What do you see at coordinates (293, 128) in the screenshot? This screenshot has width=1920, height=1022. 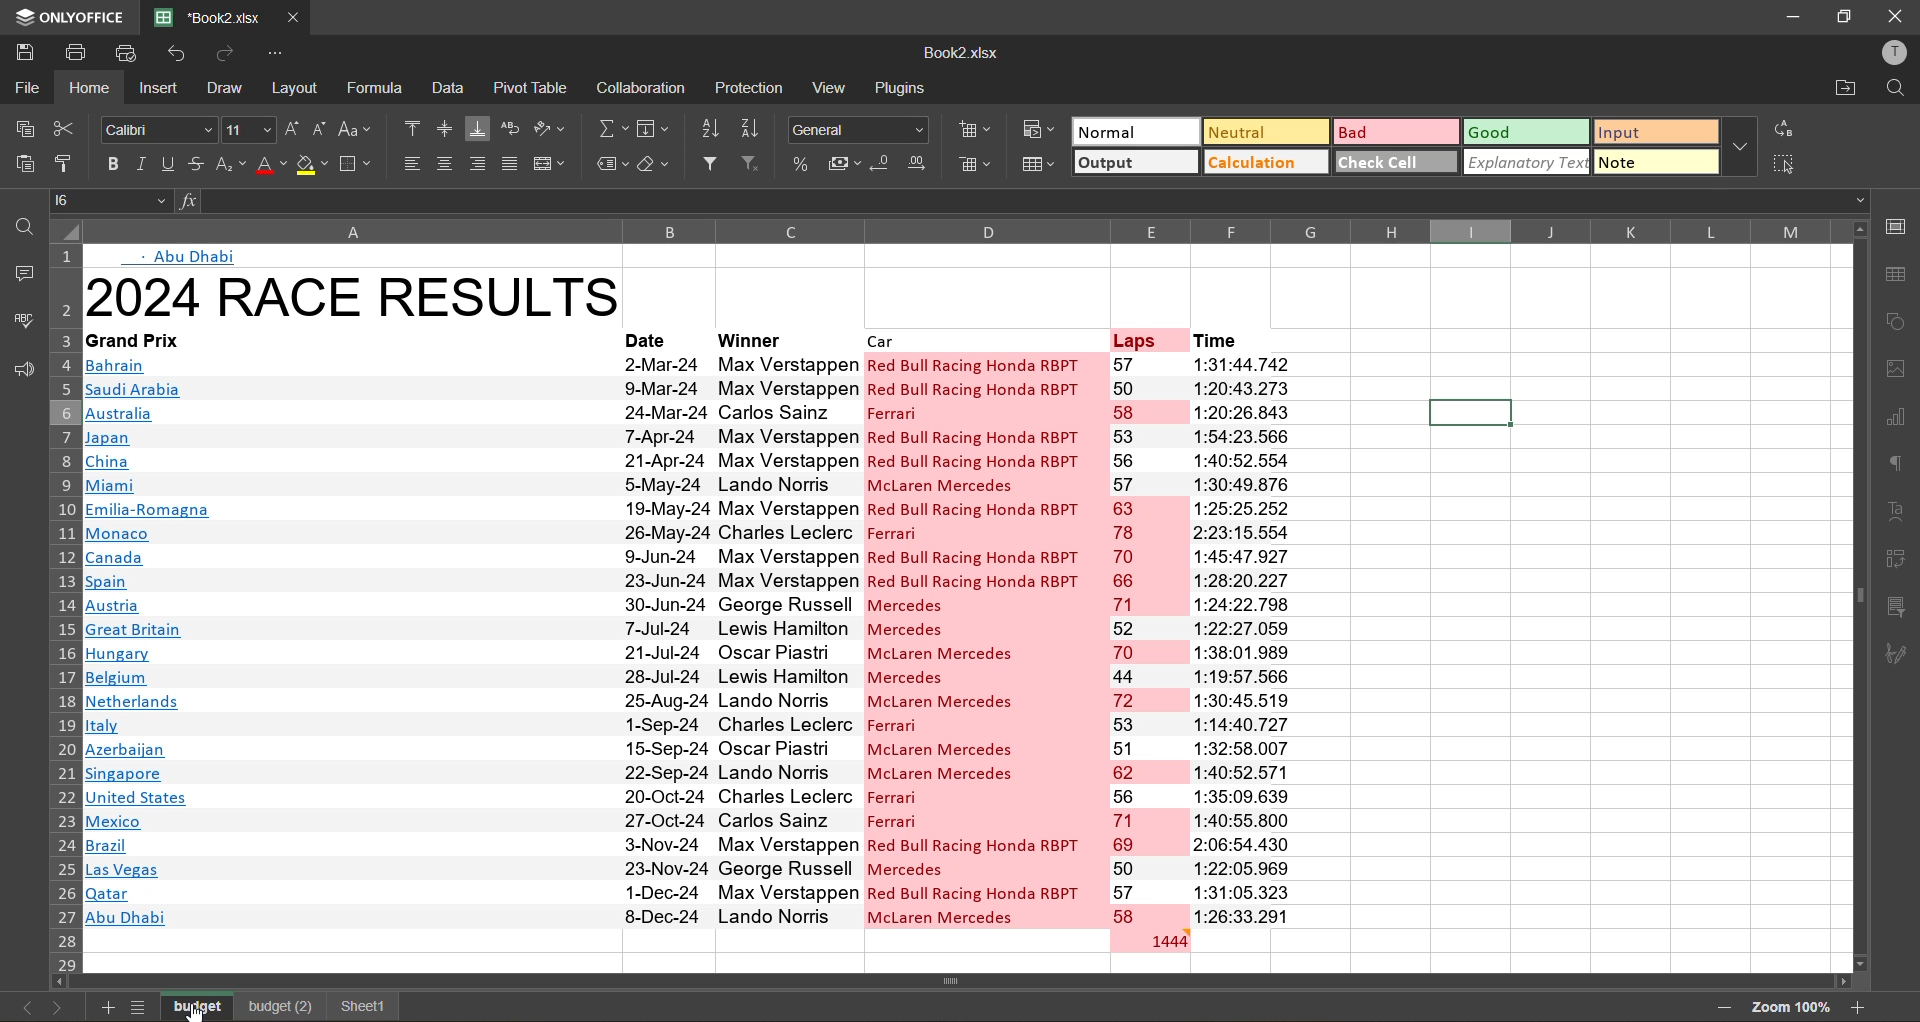 I see `increment size` at bounding box center [293, 128].